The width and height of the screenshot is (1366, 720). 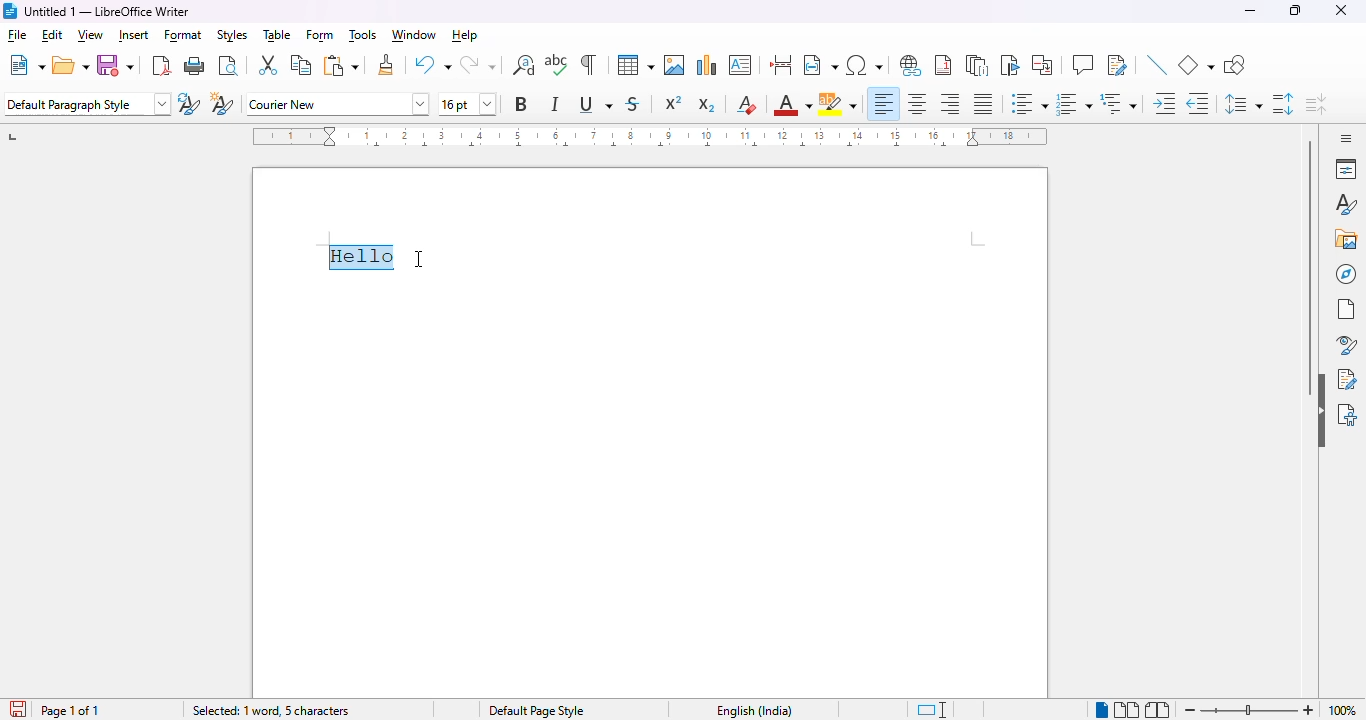 I want to click on help, so click(x=466, y=36).